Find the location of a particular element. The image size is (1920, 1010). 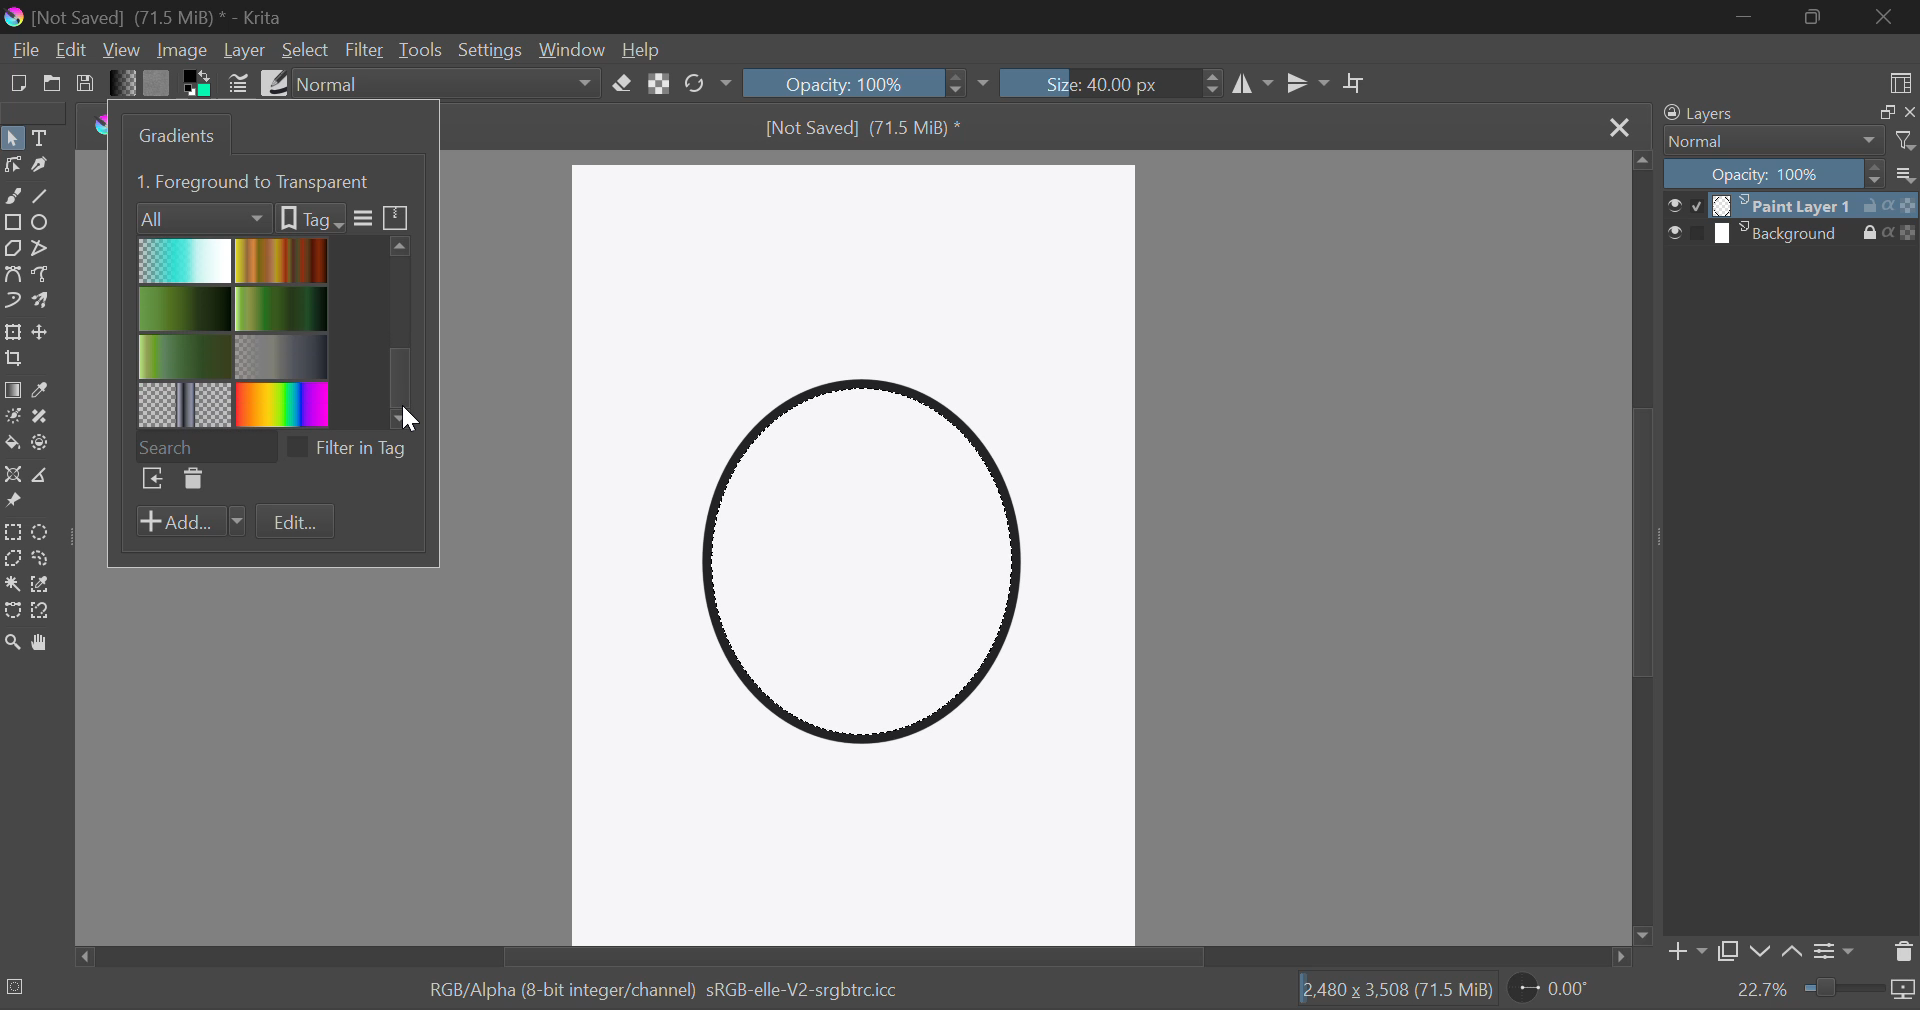

Settings is located at coordinates (488, 49).